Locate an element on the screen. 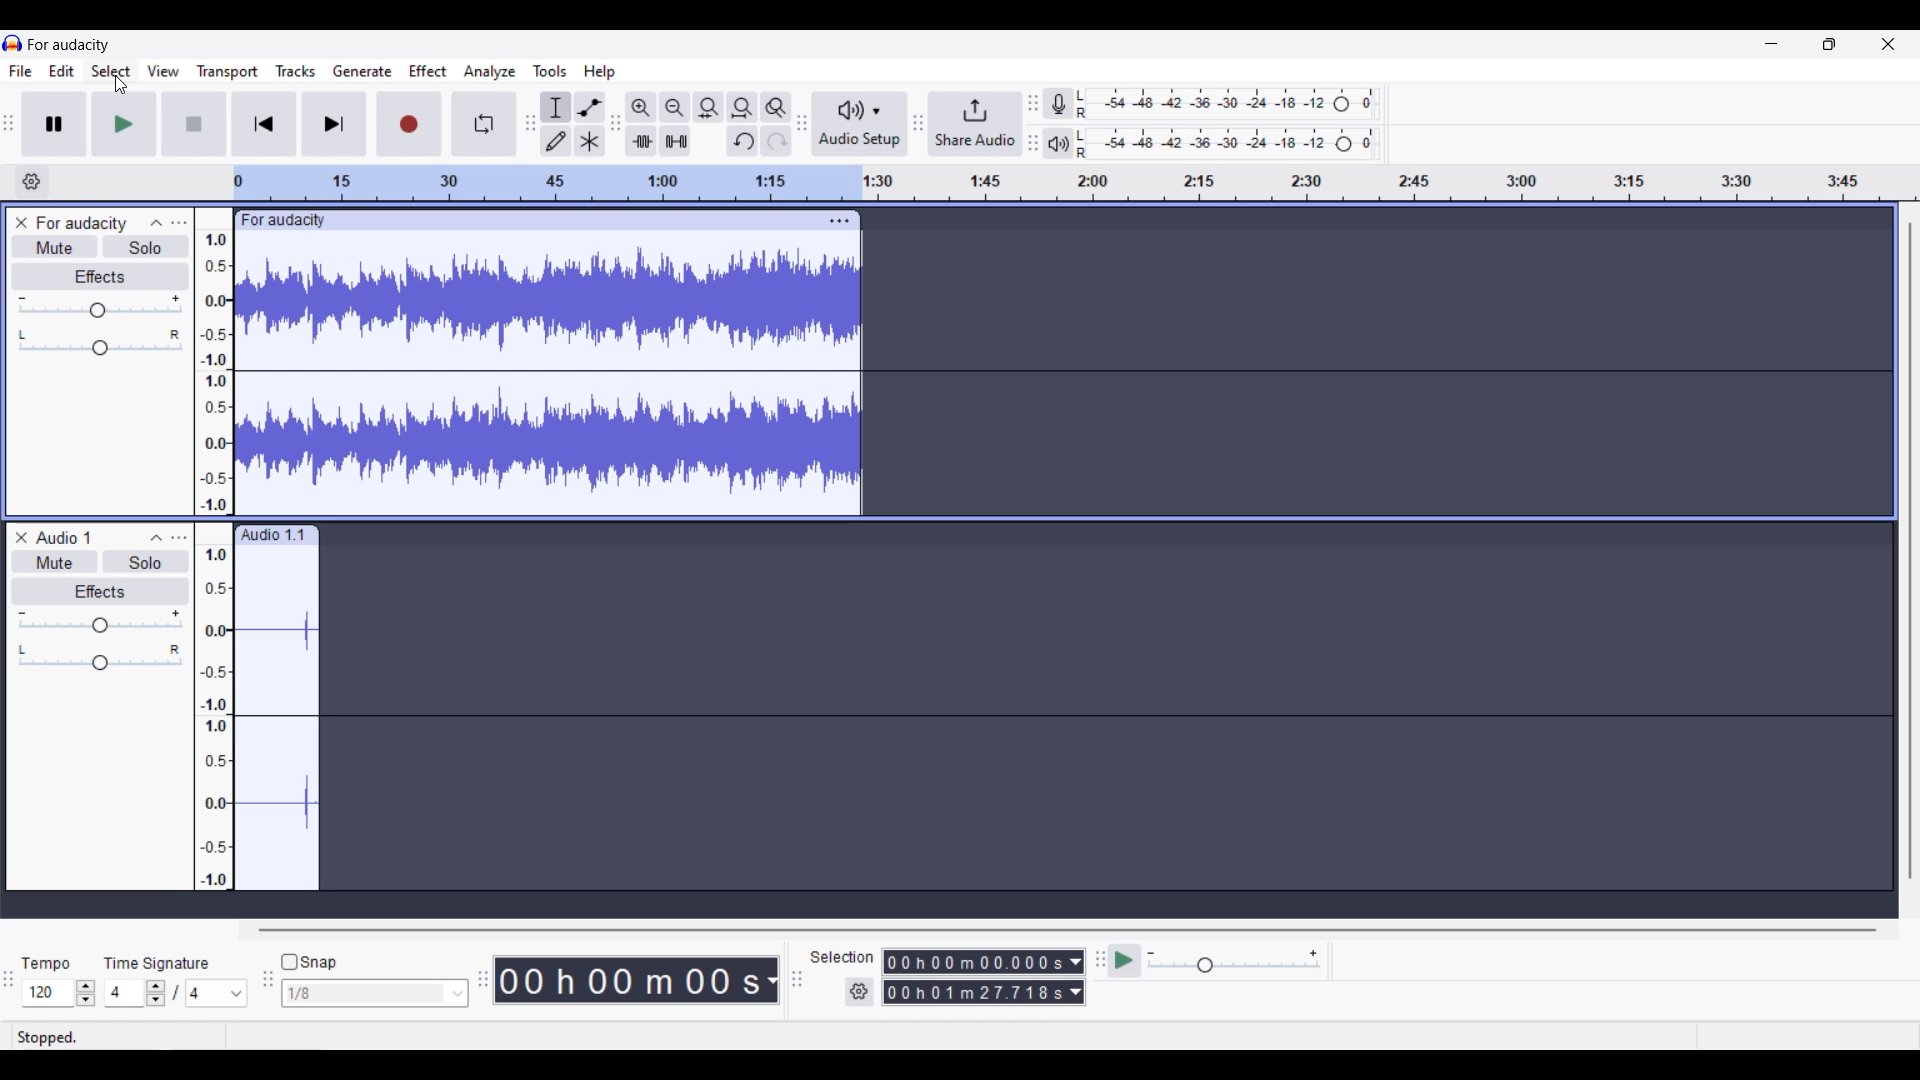  Envelop tool is located at coordinates (590, 107).